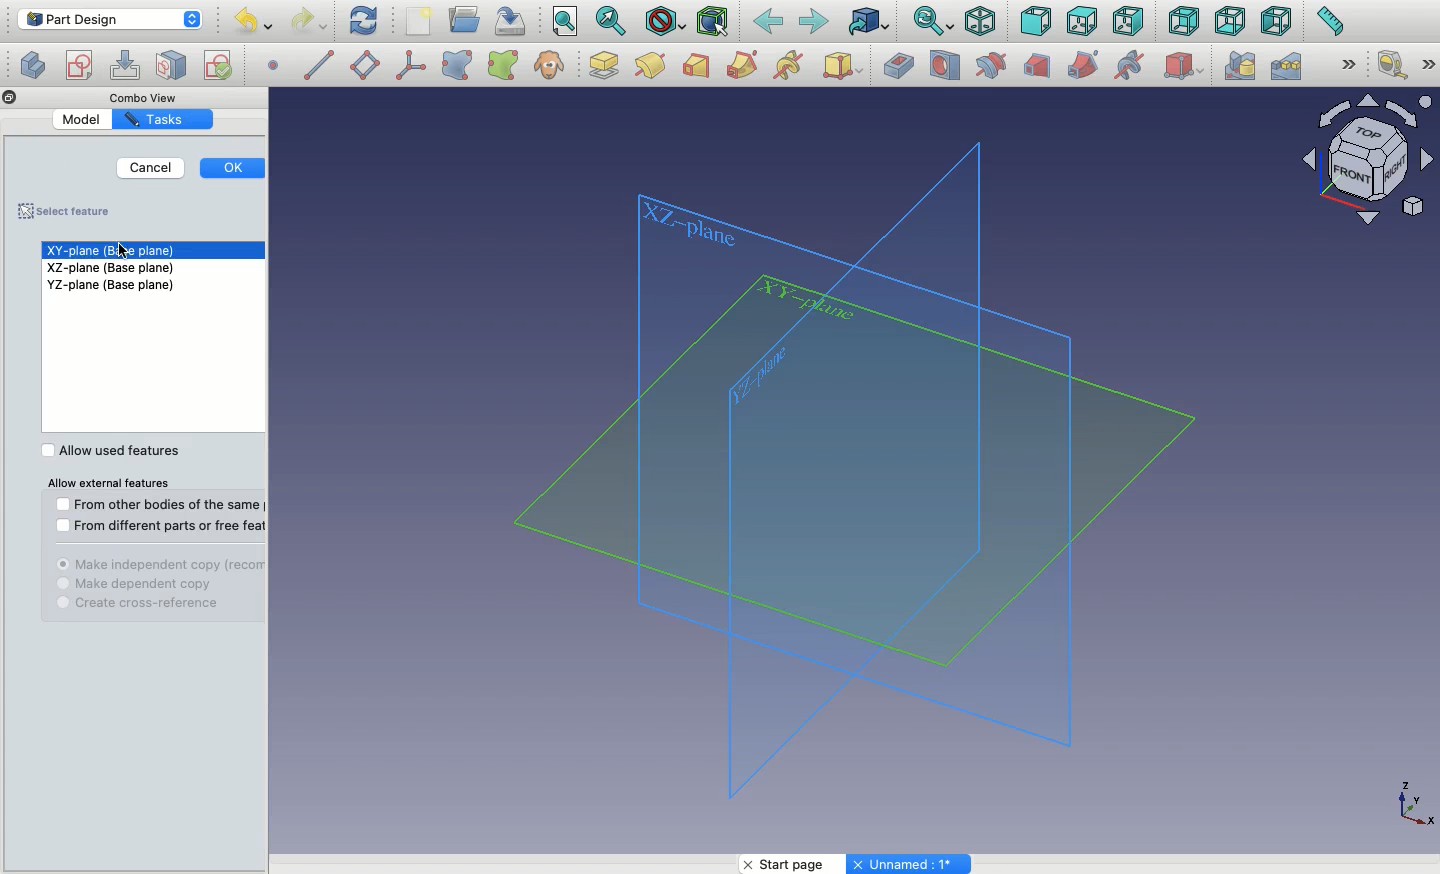 The image size is (1440, 874). What do you see at coordinates (1238, 66) in the screenshot?
I see `Mirrored pattern` at bounding box center [1238, 66].